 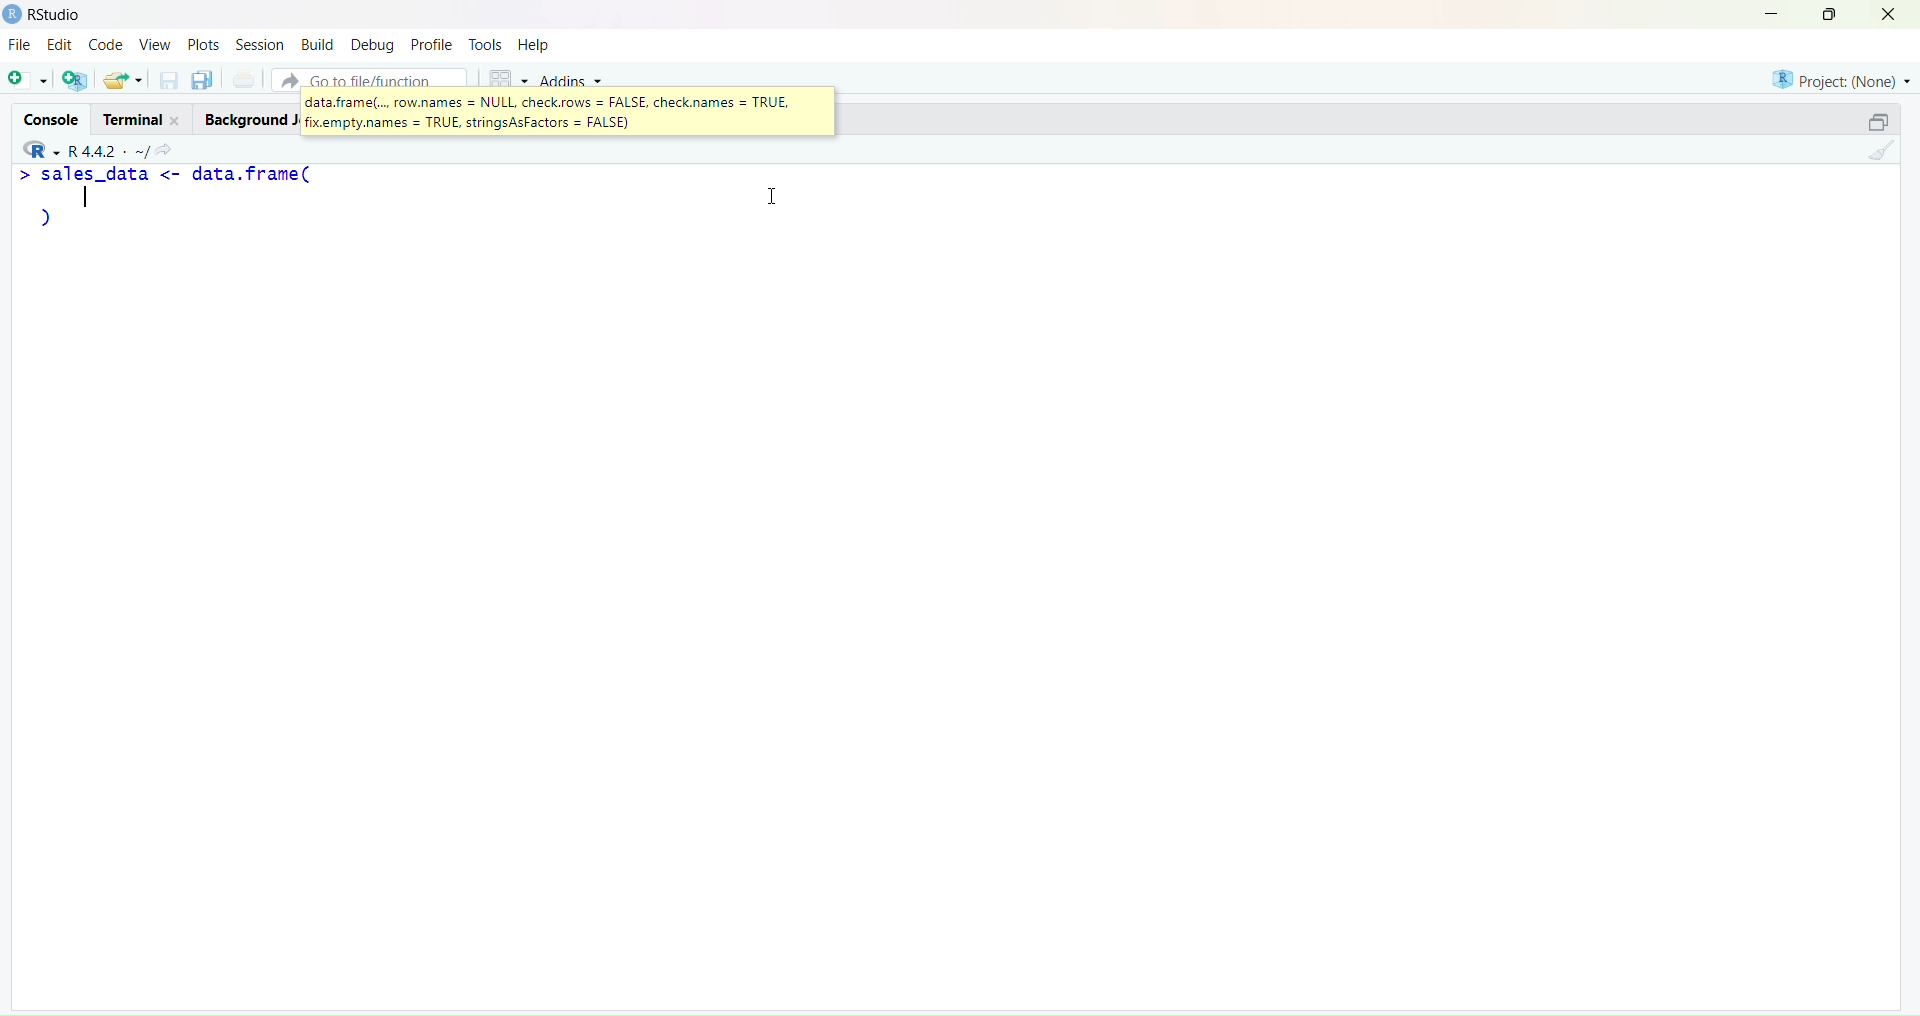 I want to click on View, so click(x=158, y=46).